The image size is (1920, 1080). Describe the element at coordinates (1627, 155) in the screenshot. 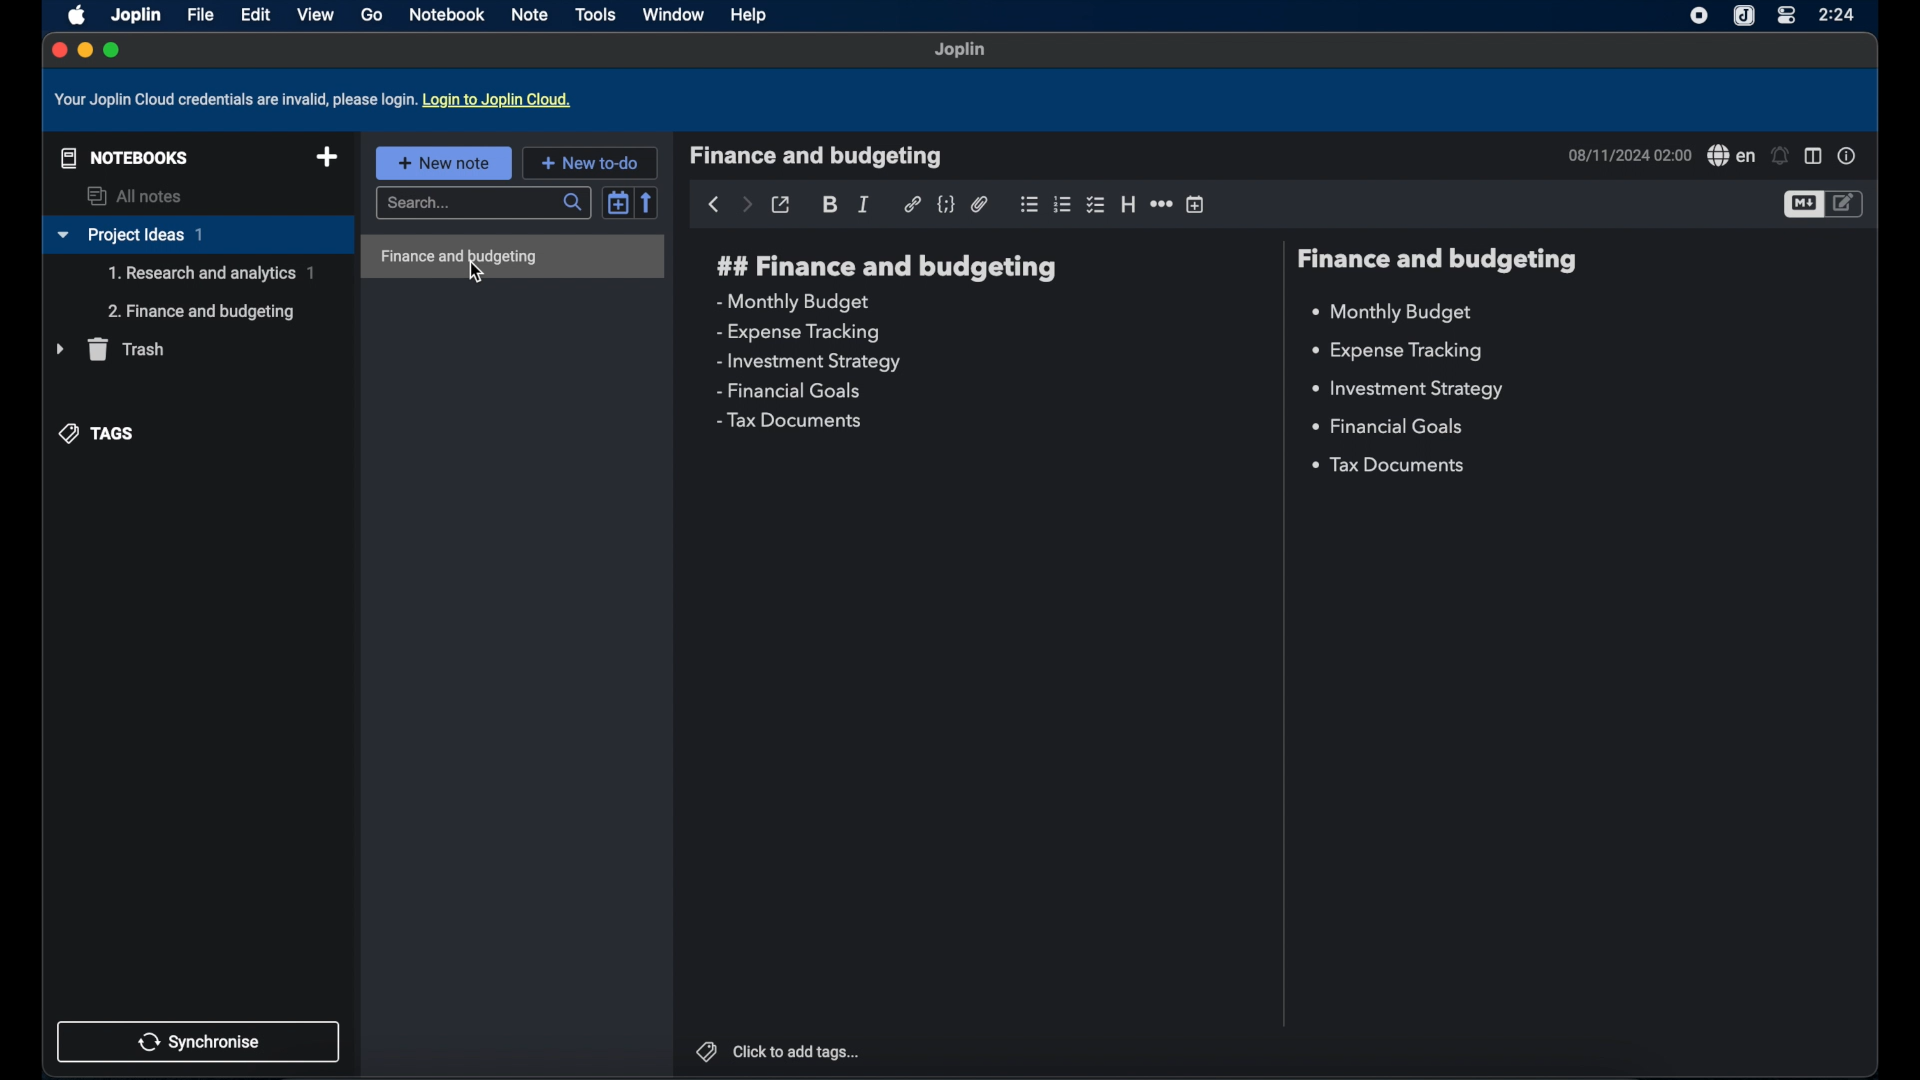

I see `08/11/2024 02:00(date and time)` at that location.